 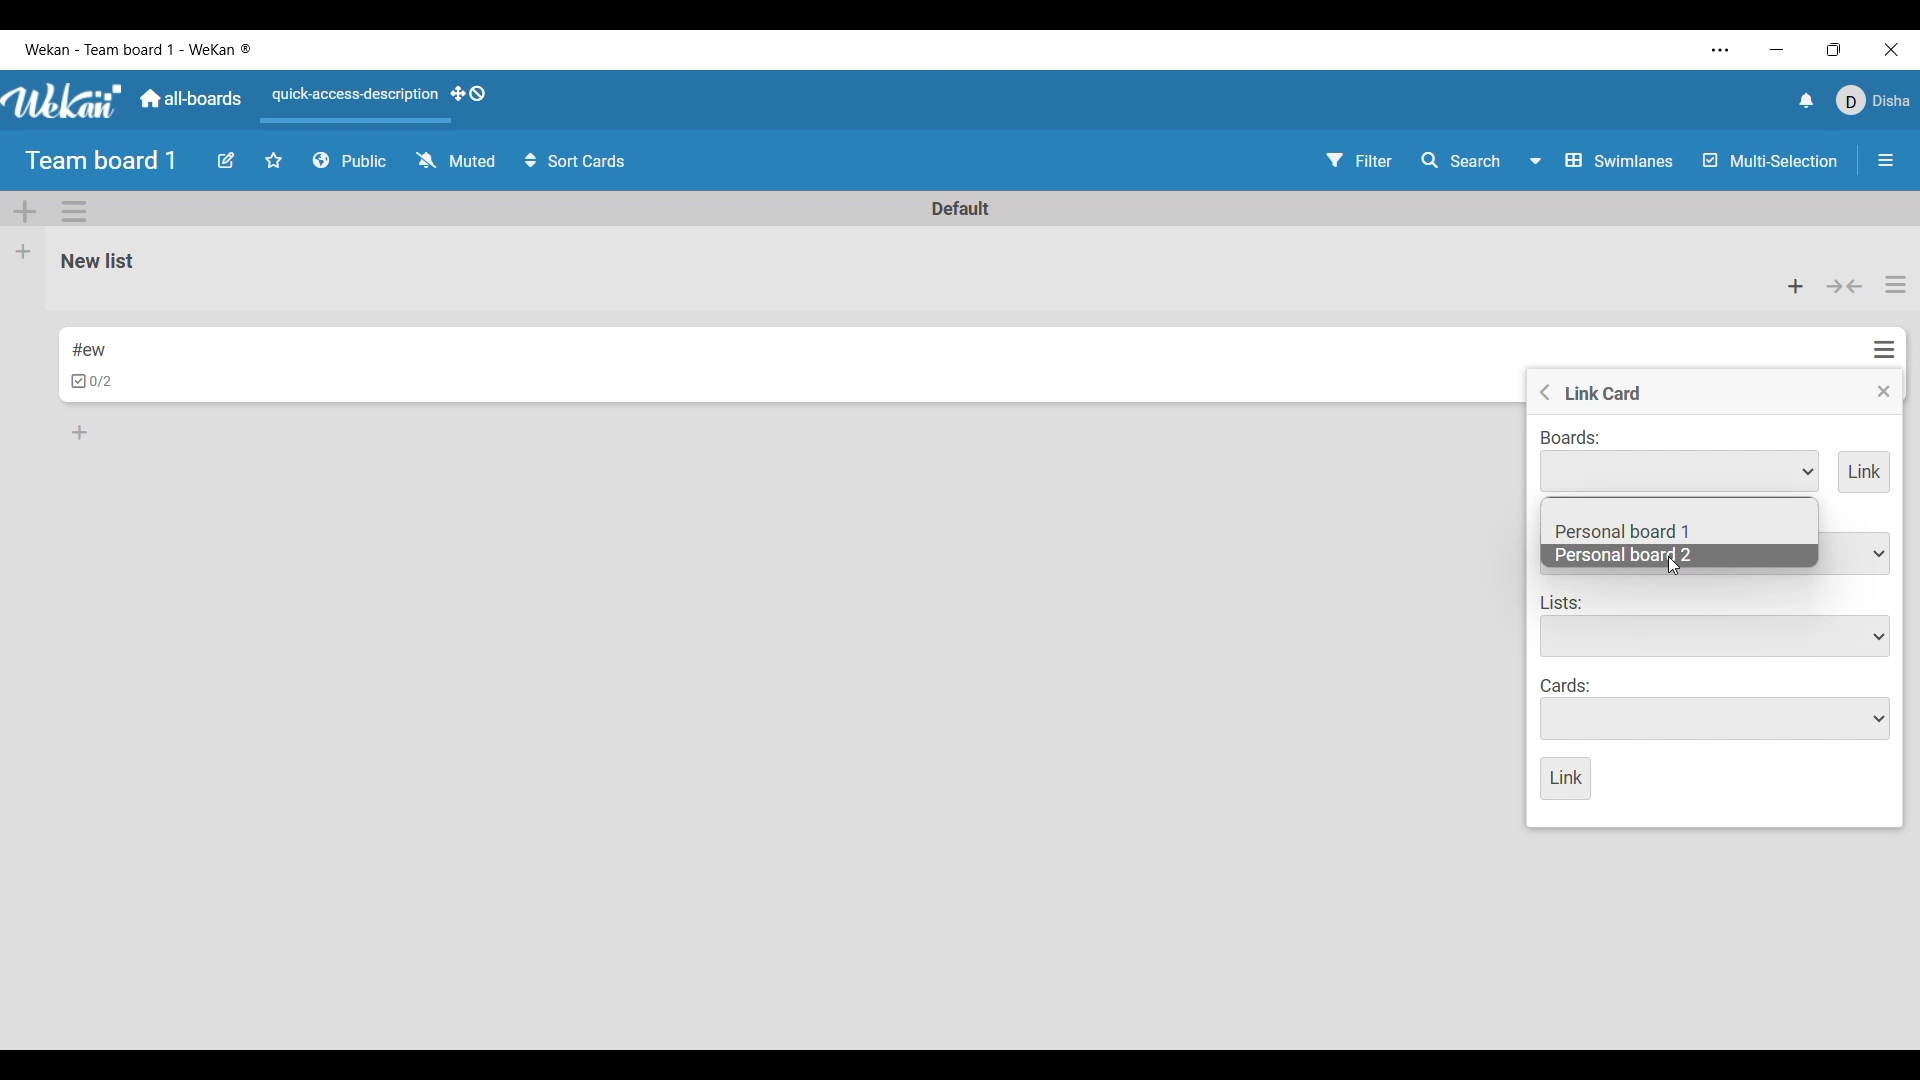 What do you see at coordinates (1679, 471) in the screenshot?
I see `Board options to link to` at bounding box center [1679, 471].